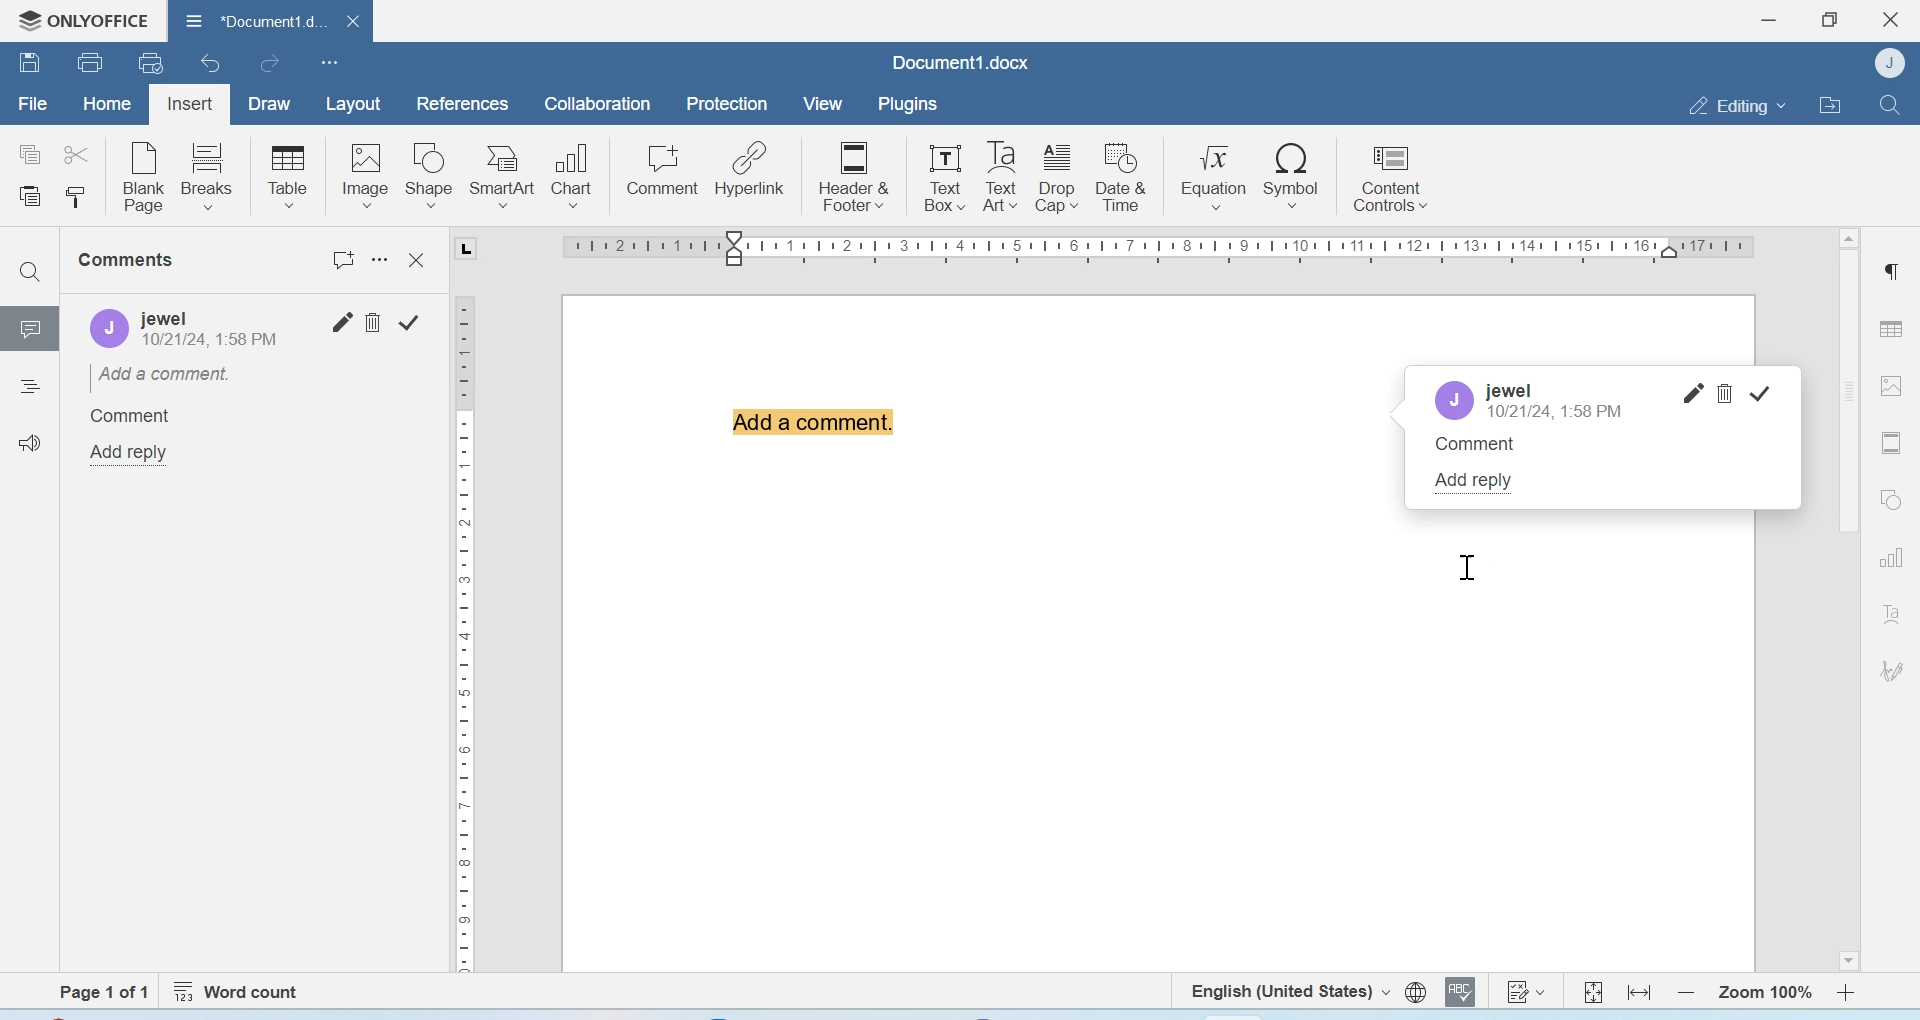 This screenshot has width=1920, height=1020. What do you see at coordinates (1059, 176) in the screenshot?
I see `Drop cafe` at bounding box center [1059, 176].